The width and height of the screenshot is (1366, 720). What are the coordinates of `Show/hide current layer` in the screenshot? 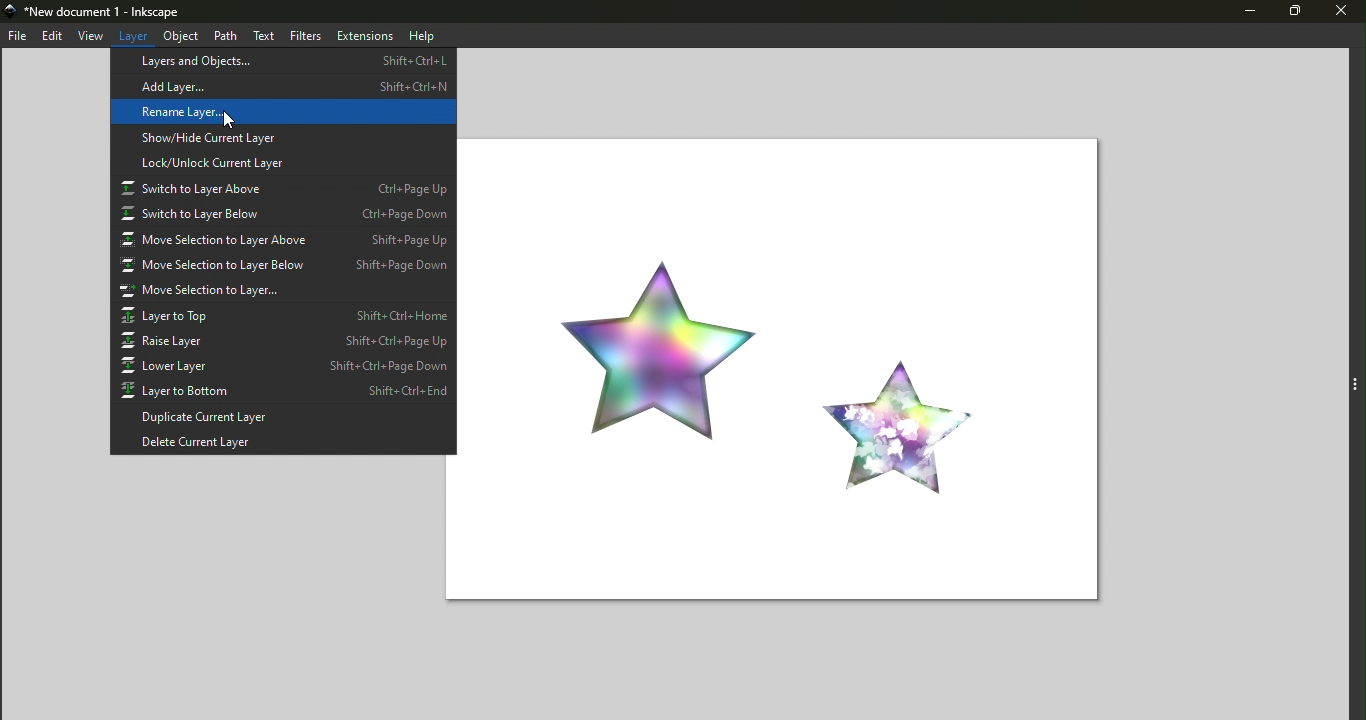 It's located at (283, 136).